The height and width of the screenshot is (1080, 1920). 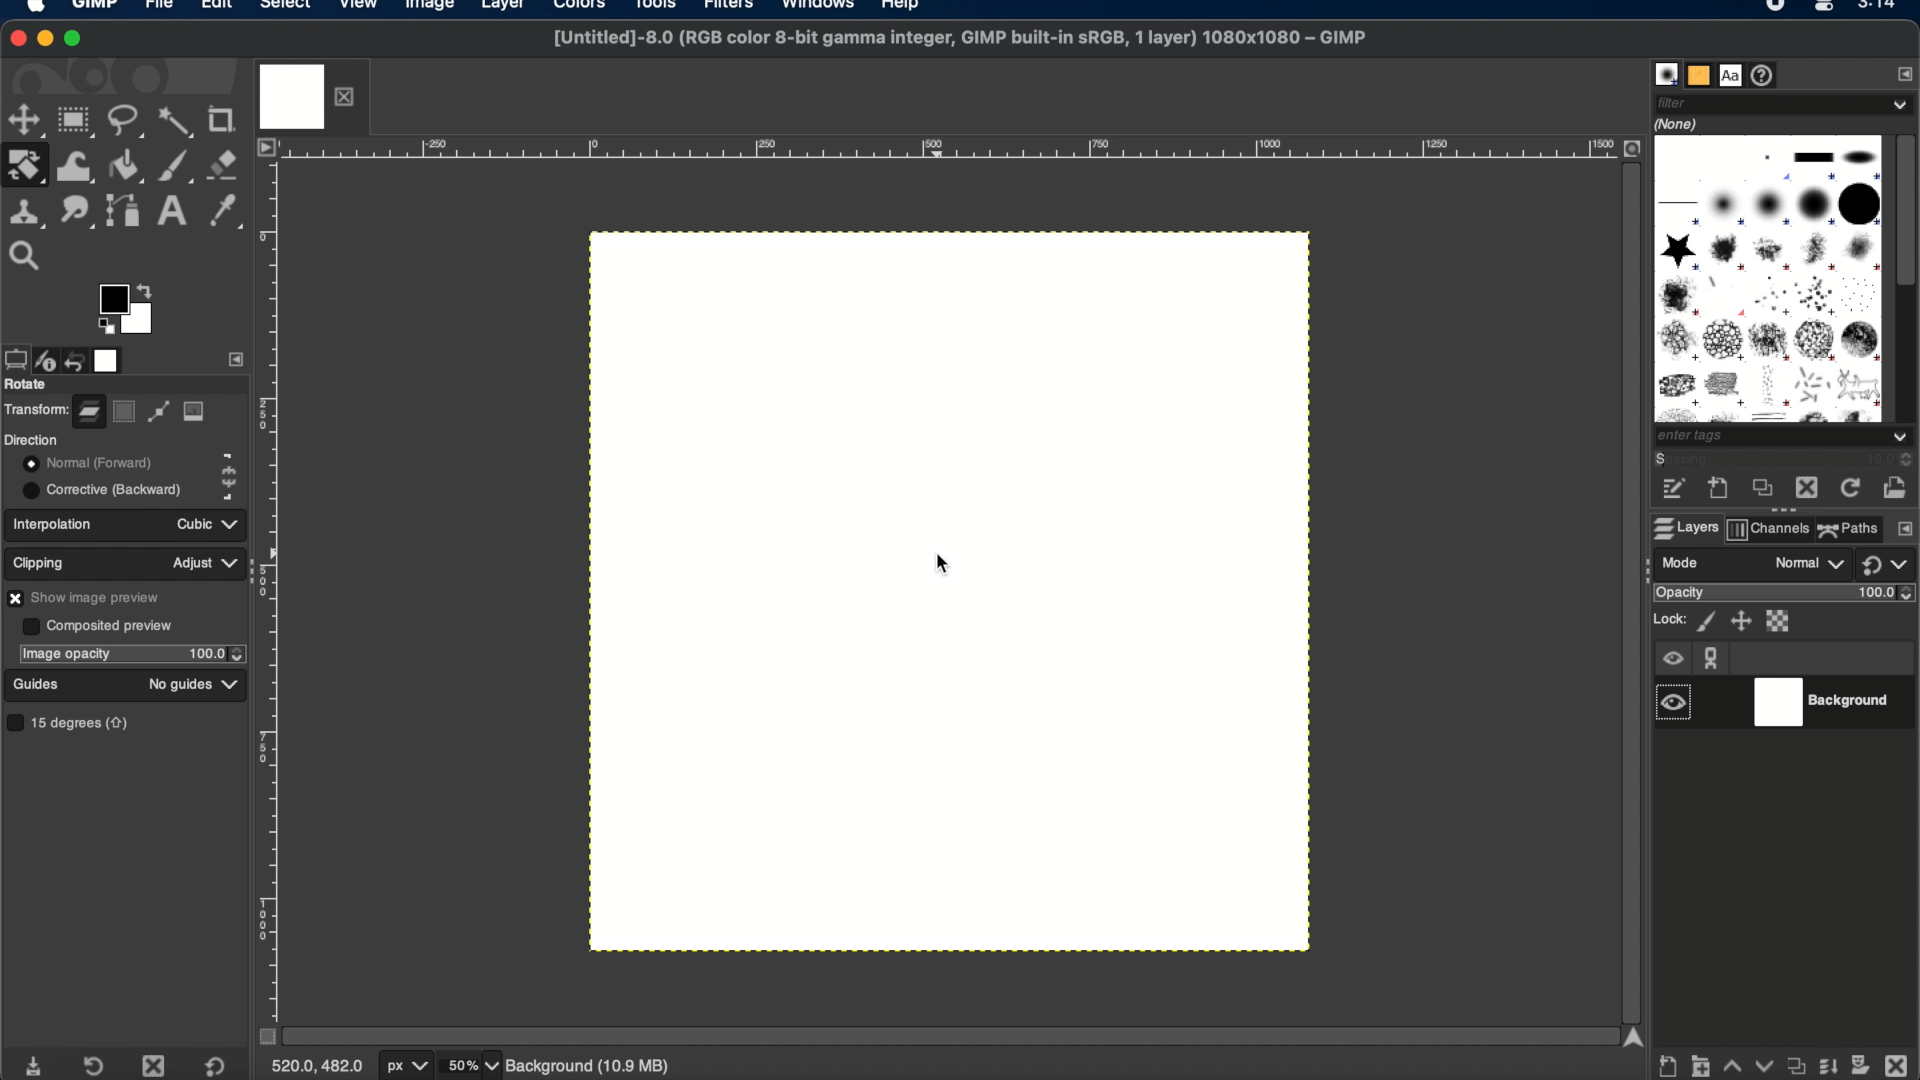 What do you see at coordinates (1675, 702) in the screenshot?
I see `visibility toggle` at bounding box center [1675, 702].